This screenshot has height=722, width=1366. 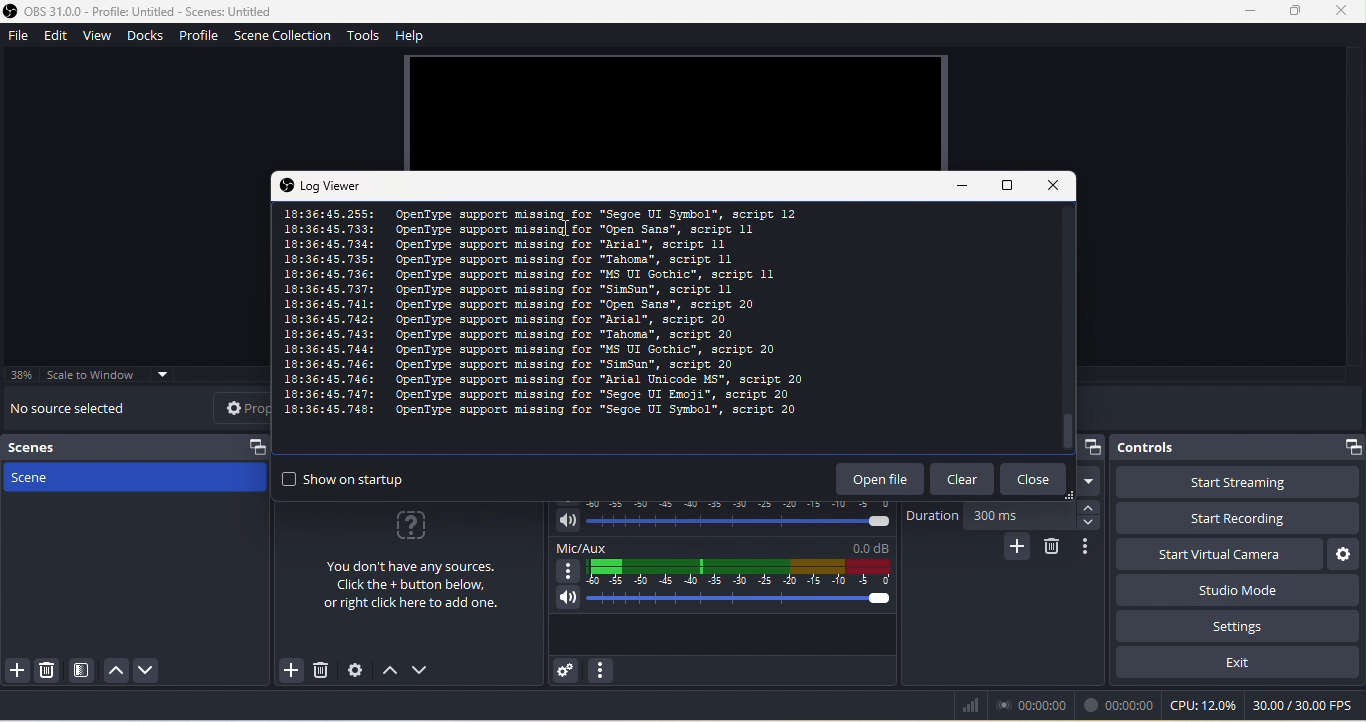 What do you see at coordinates (876, 480) in the screenshot?
I see `open file` at bounding box center [876, 480].